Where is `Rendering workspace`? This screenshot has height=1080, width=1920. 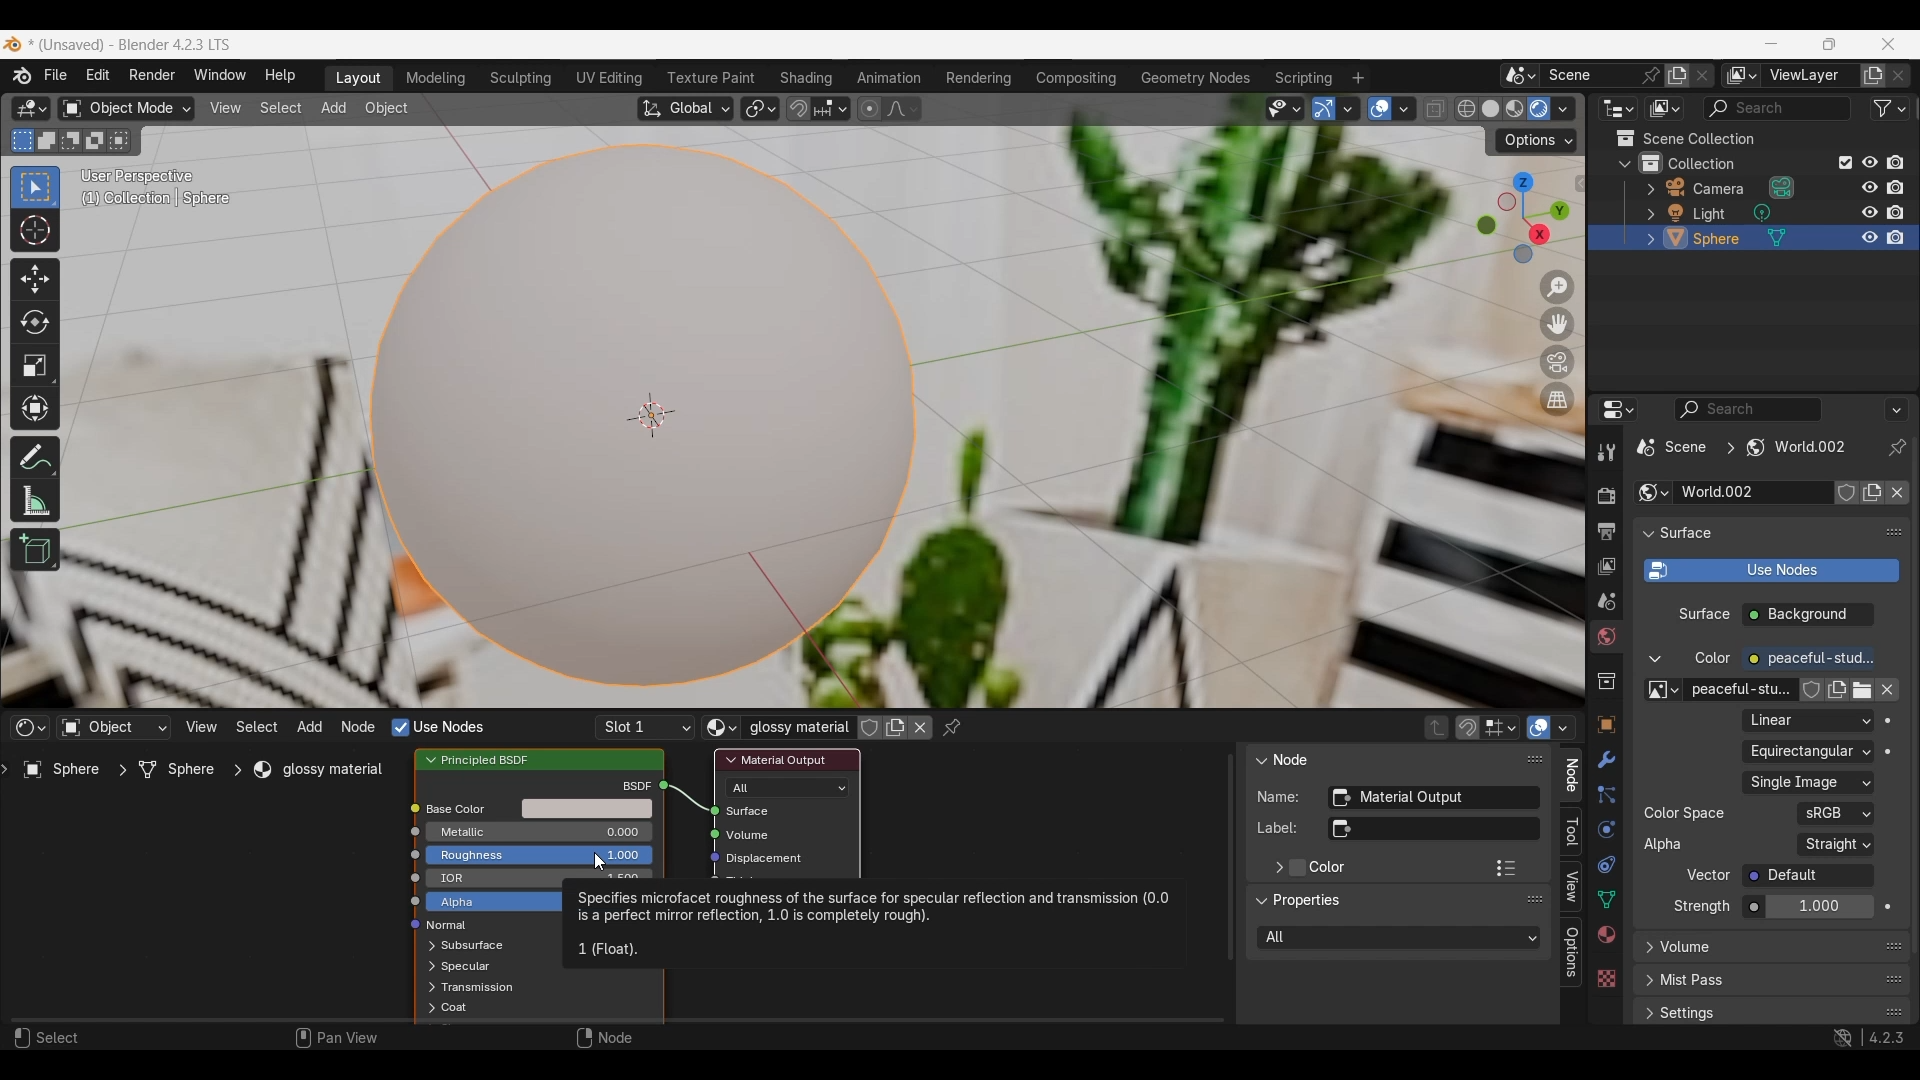 Rendering workspace is located at coordinates (979, 78).